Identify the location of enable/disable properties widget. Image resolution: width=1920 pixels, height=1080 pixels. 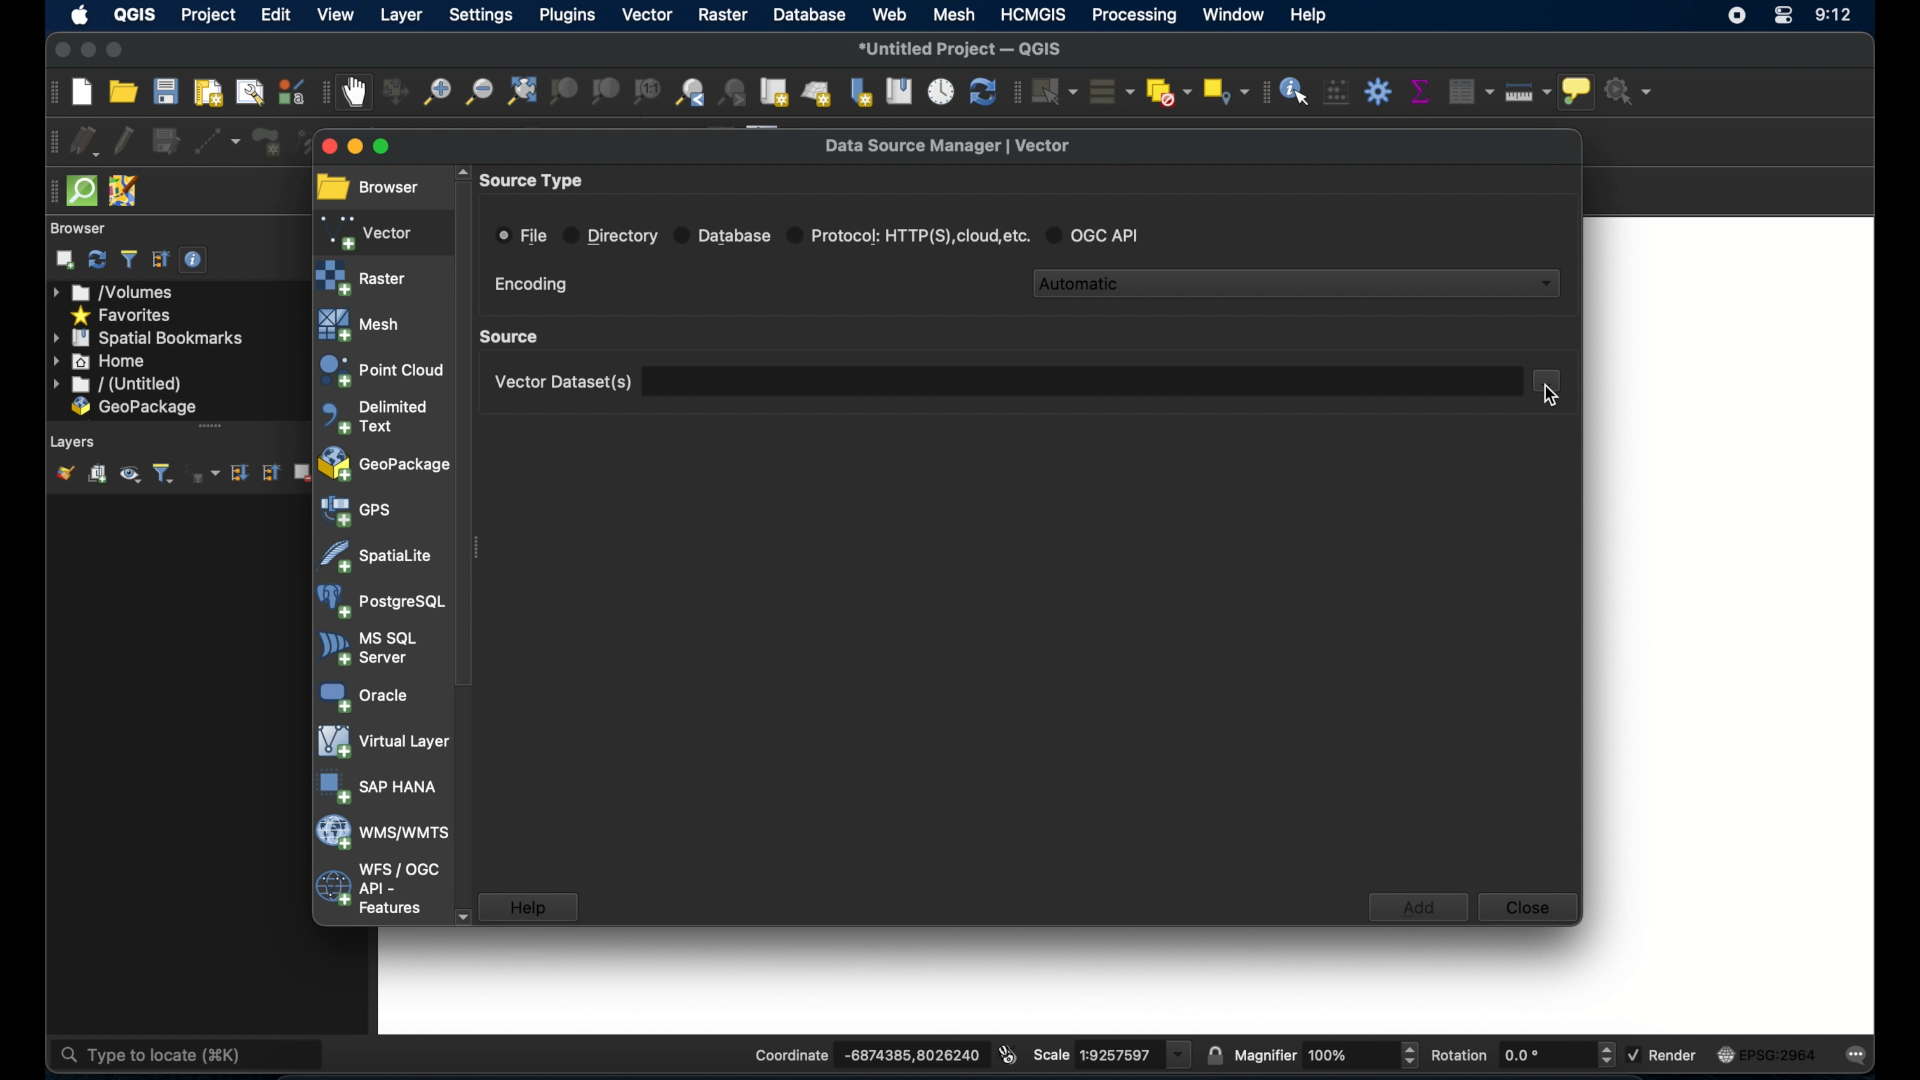
(197, 263).